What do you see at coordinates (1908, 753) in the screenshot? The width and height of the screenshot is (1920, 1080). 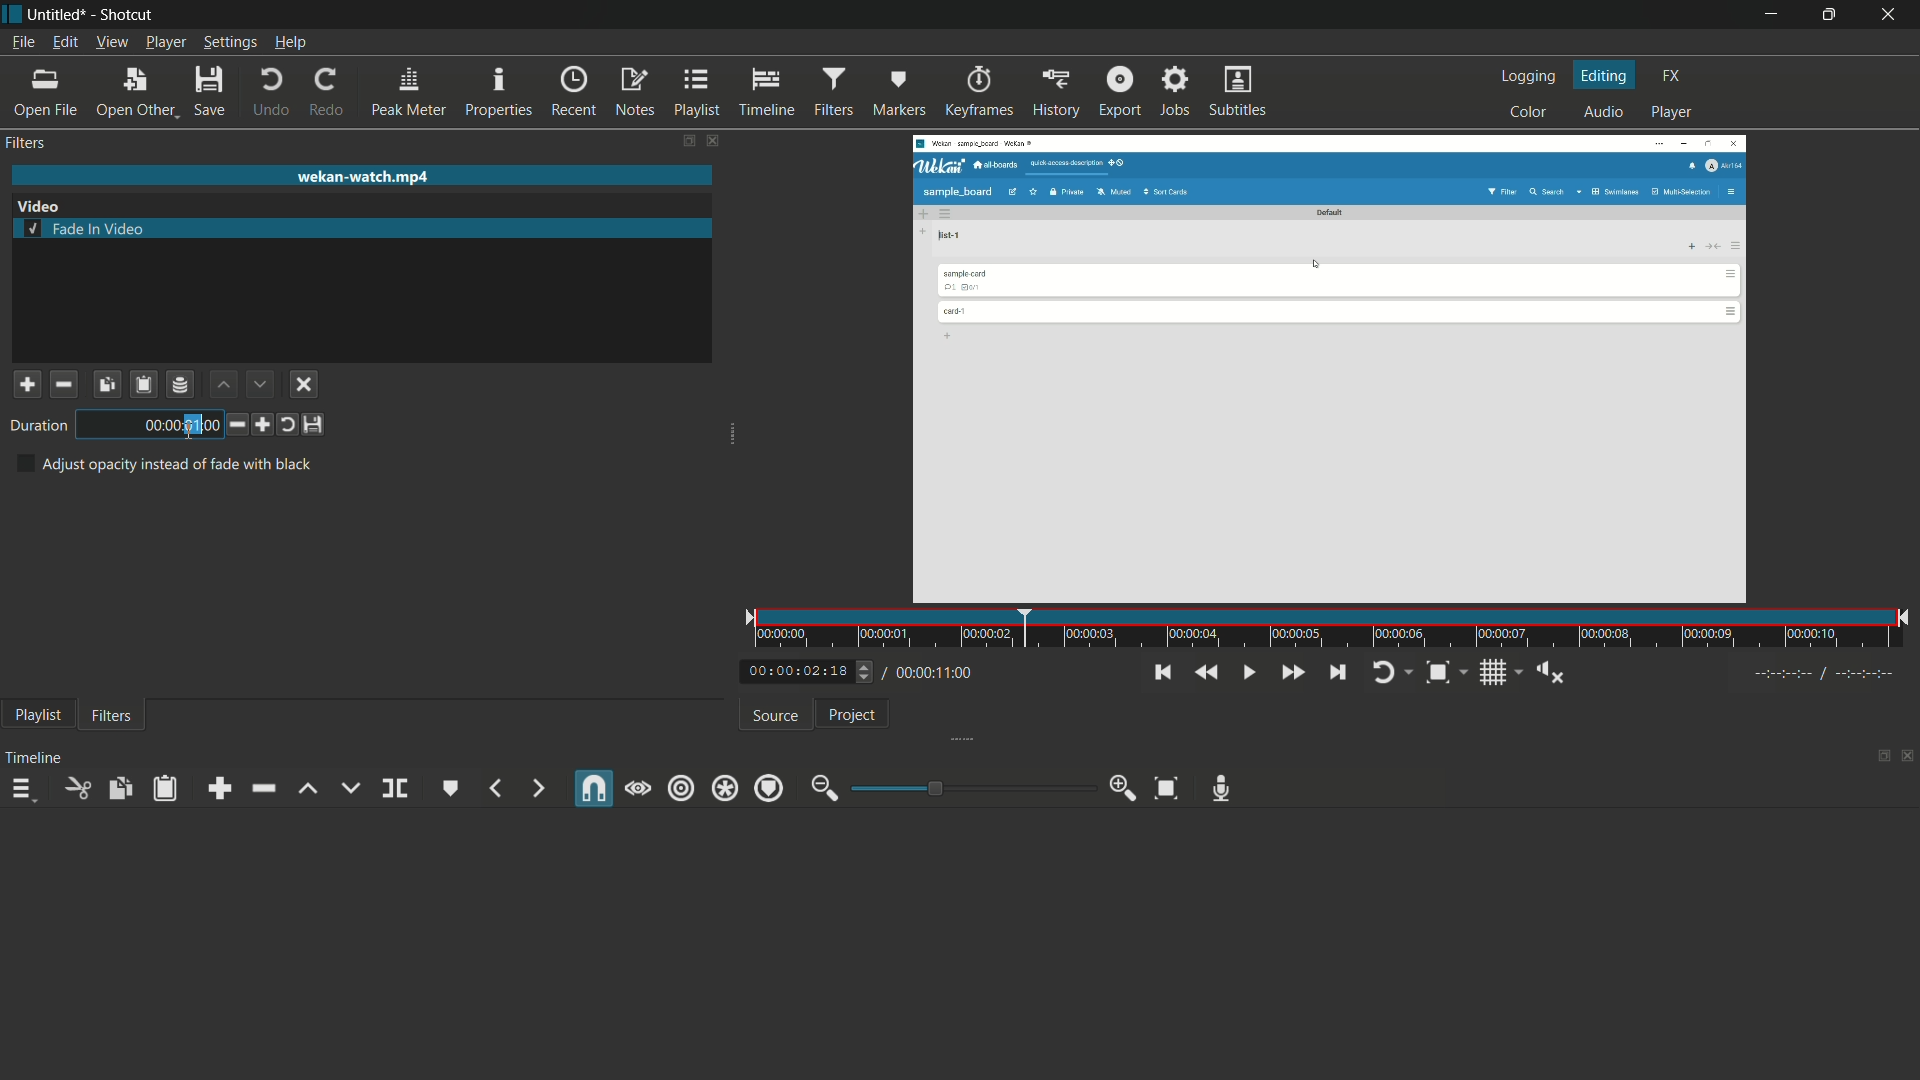 I see `close timeline` at bounding box center [1908, 753].